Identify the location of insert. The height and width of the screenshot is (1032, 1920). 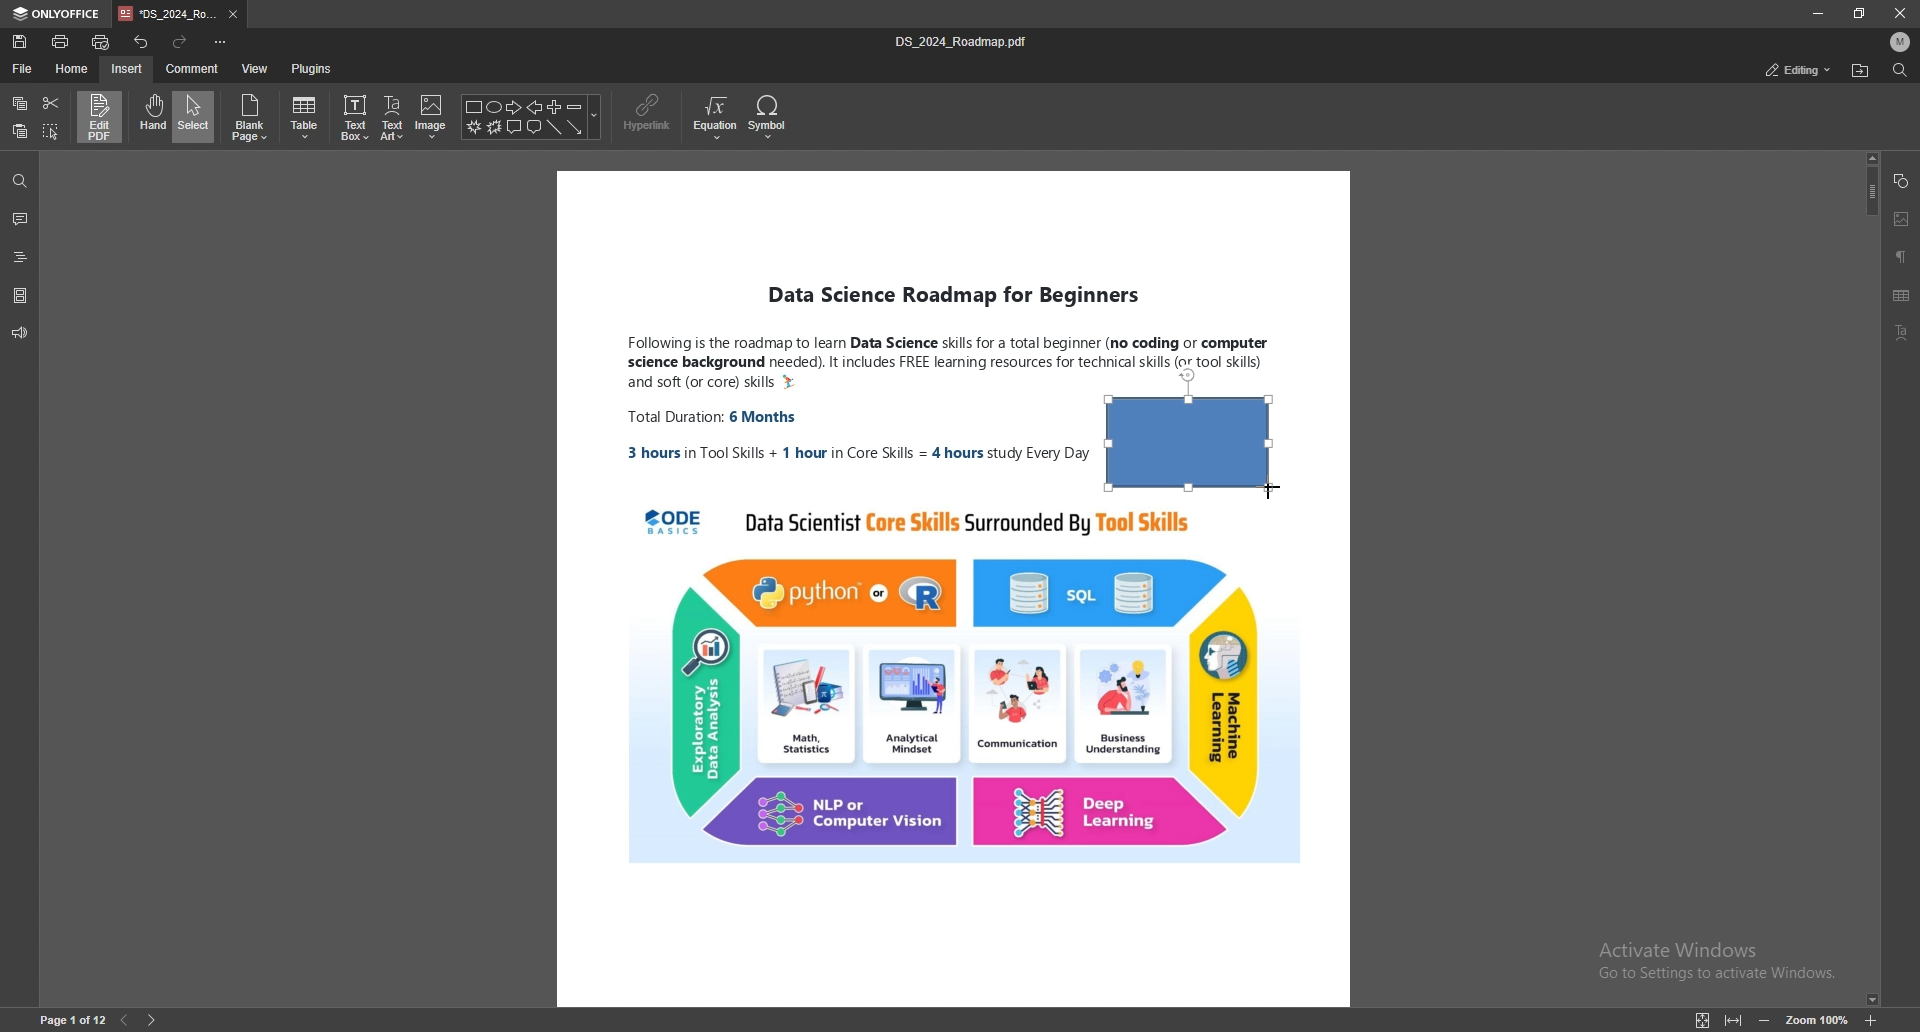
(126, 70).